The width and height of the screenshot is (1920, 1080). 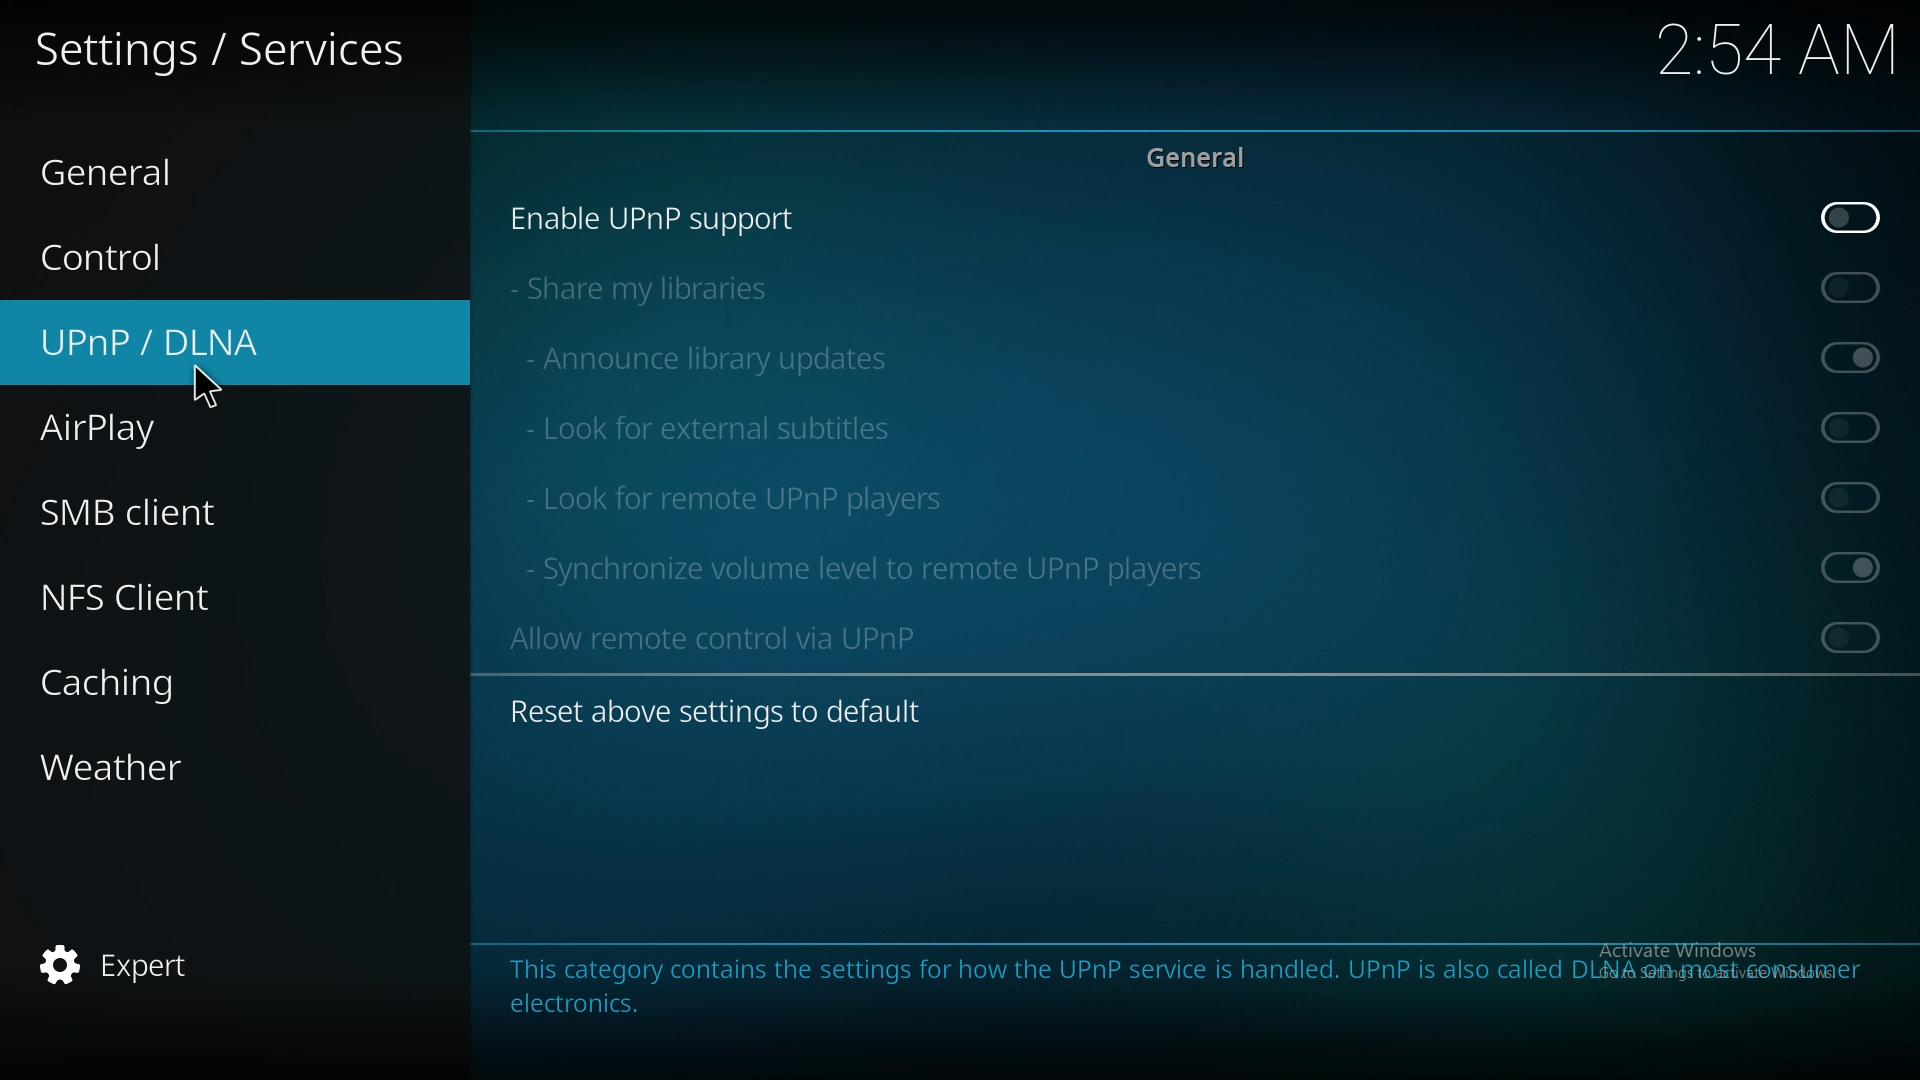 I want to click on general, so click(x=1207, y=160).